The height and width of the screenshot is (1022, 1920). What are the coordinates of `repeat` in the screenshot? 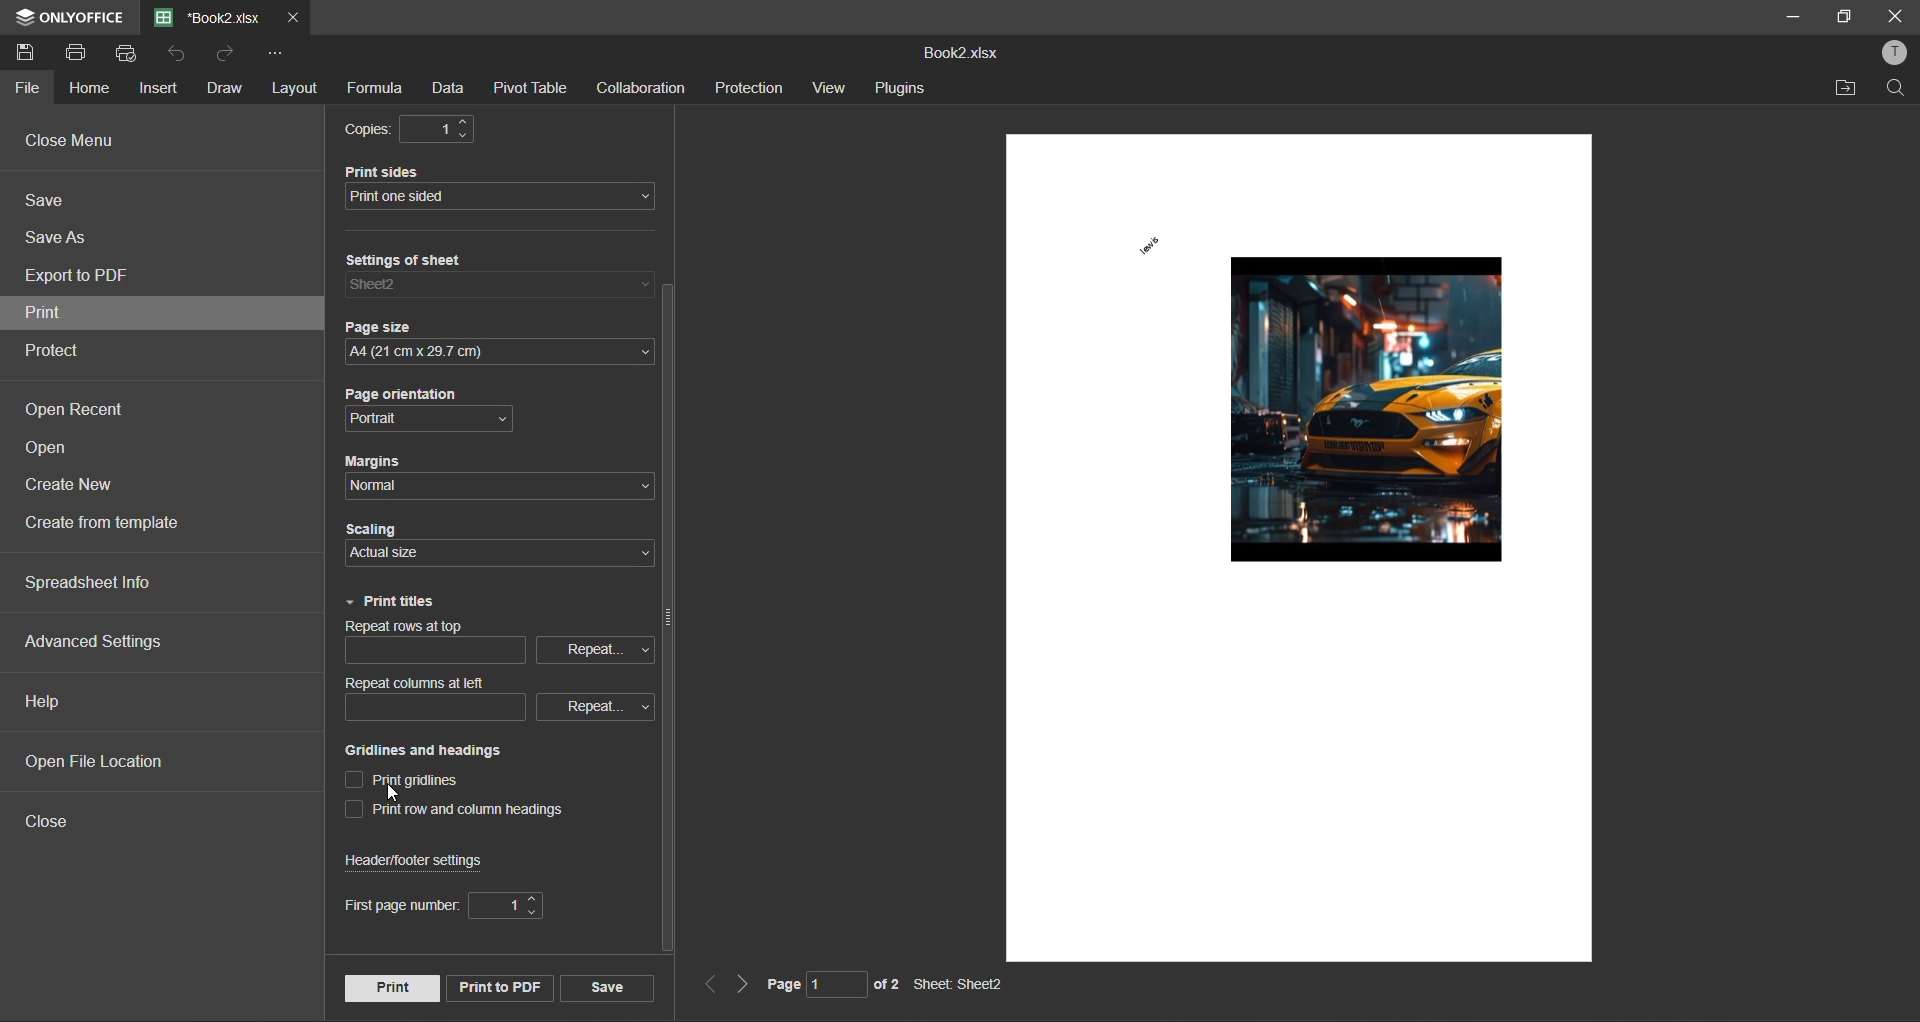 It's located at (594, 707).